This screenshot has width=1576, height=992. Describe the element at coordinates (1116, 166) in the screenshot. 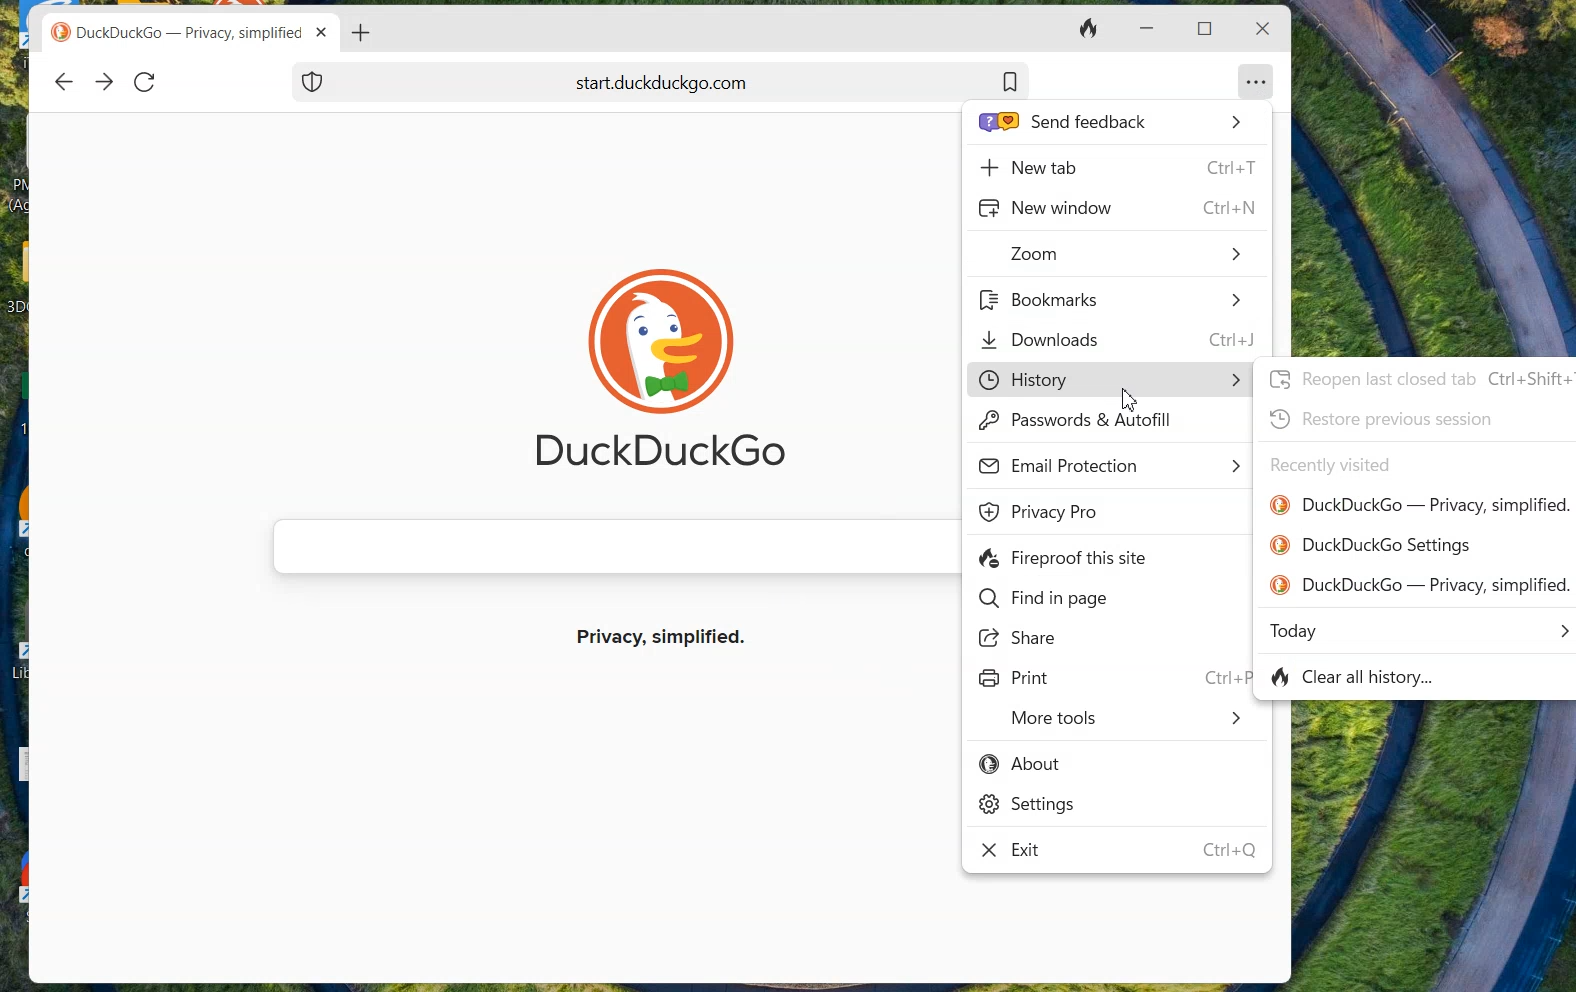

I see `New tab` at that location.